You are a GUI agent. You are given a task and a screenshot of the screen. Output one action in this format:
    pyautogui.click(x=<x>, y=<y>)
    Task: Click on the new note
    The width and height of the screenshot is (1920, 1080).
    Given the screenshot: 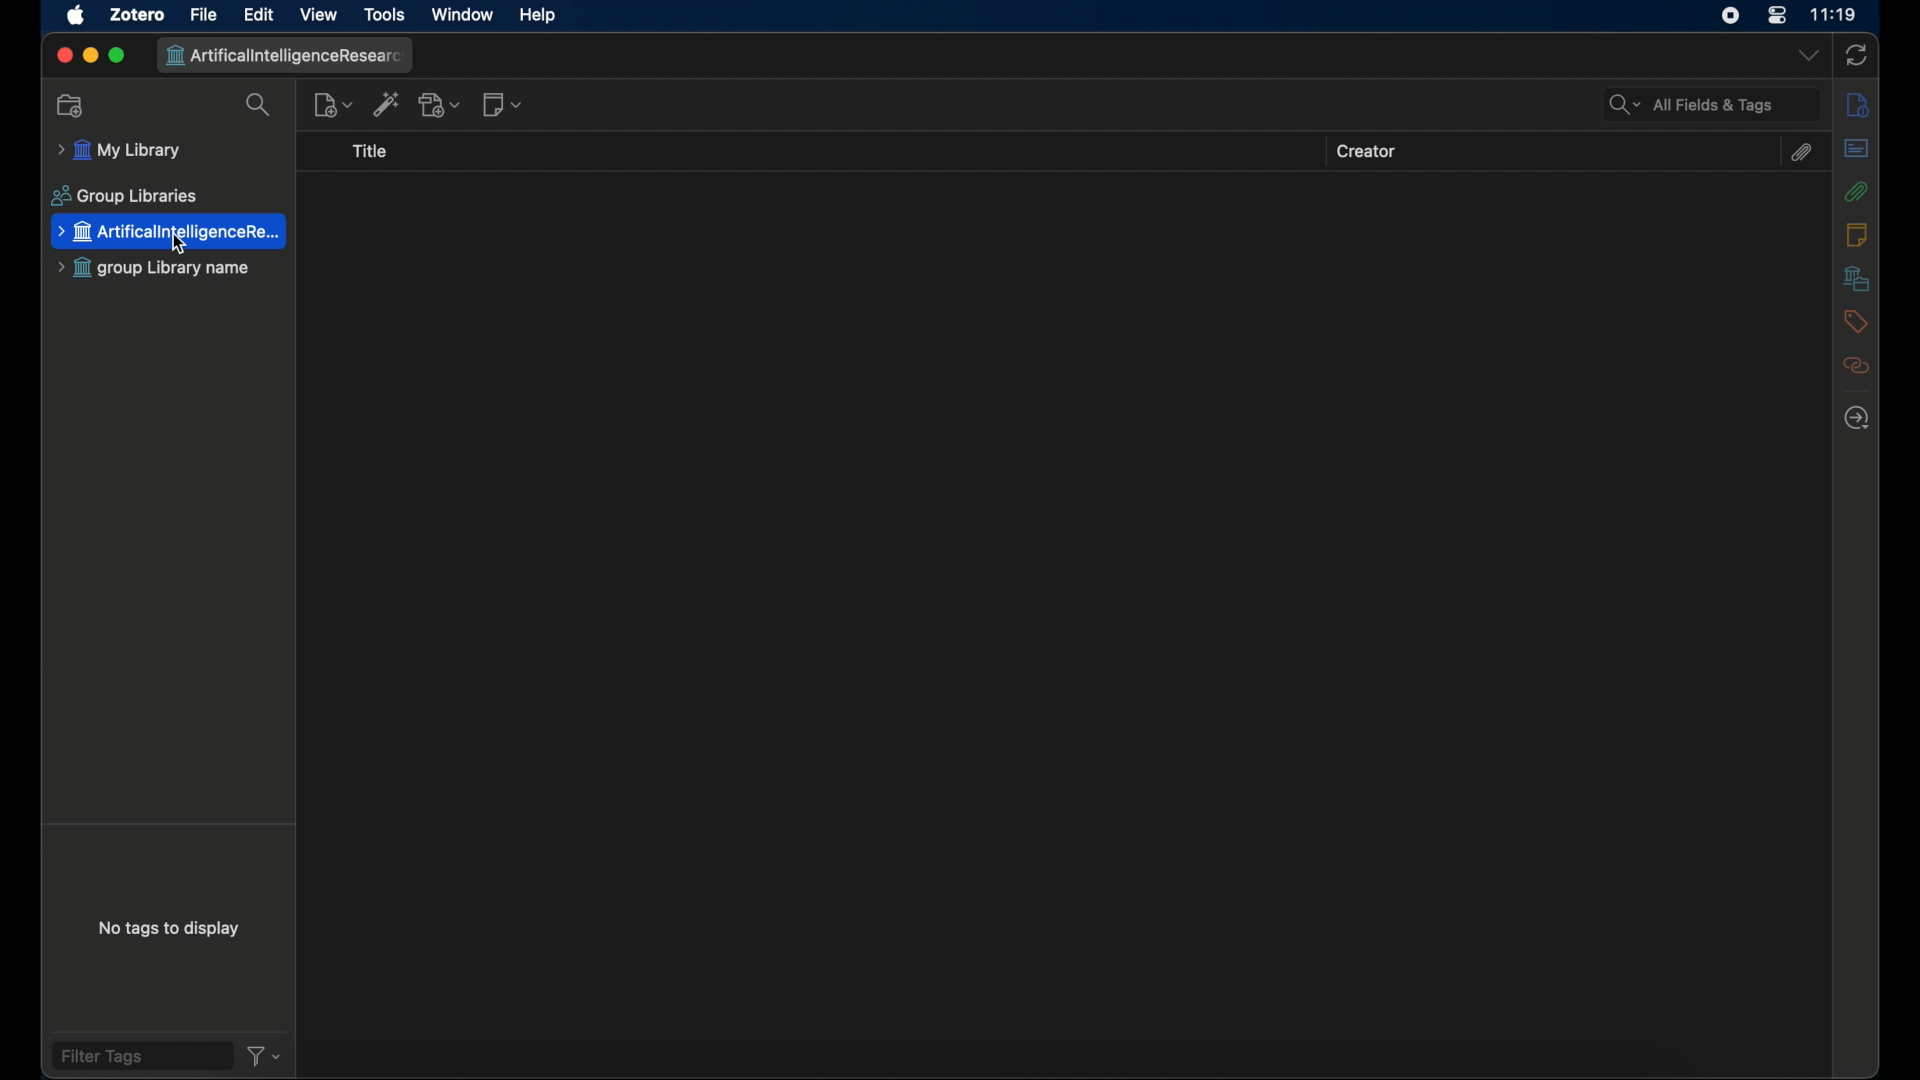 What is the action you would take?
    pyautogui.click(x=503, y=105)
    